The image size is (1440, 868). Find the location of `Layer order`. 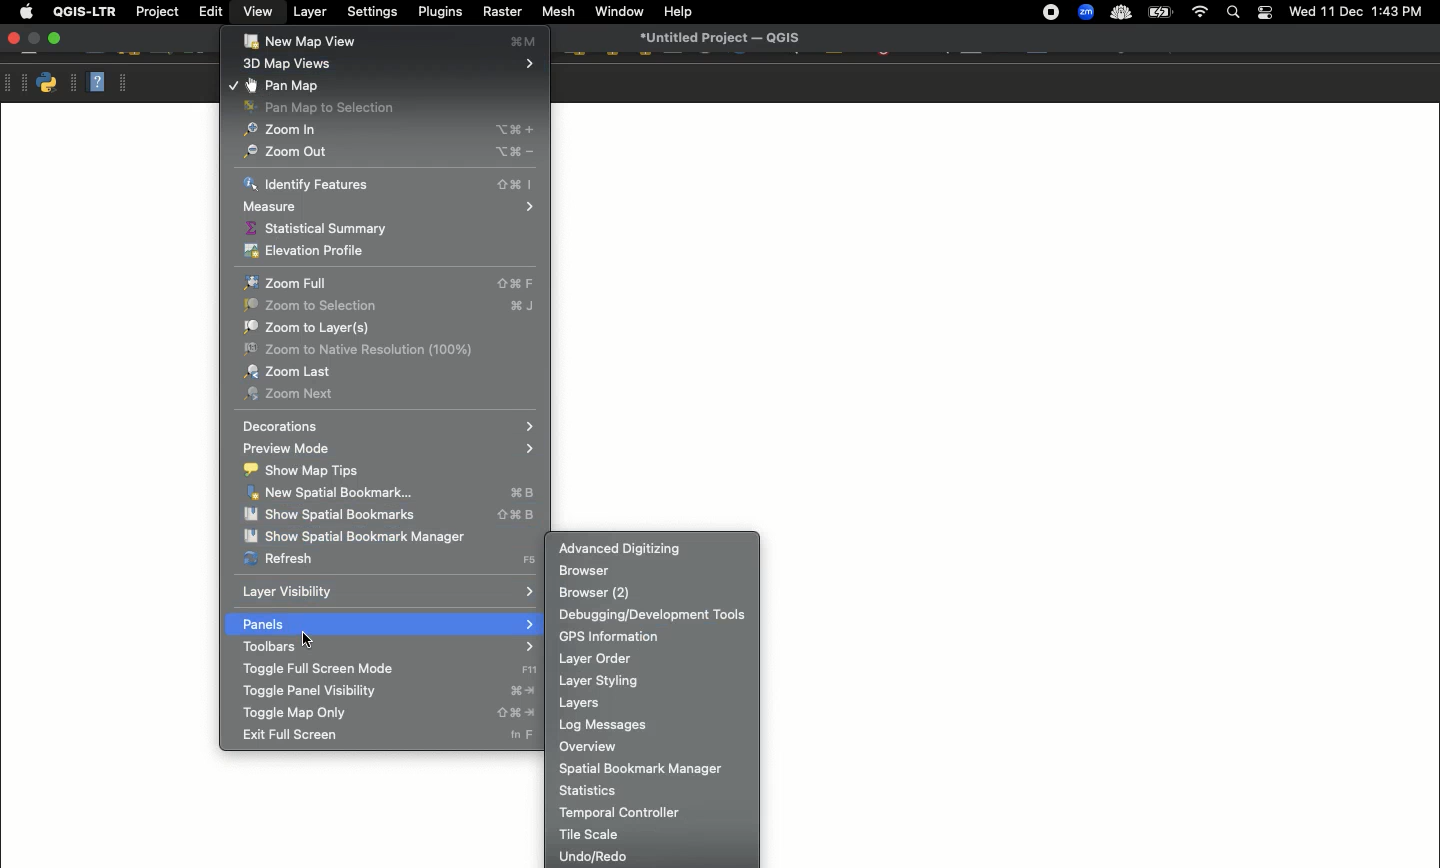

Layer order is located at coordinates (652, 659).